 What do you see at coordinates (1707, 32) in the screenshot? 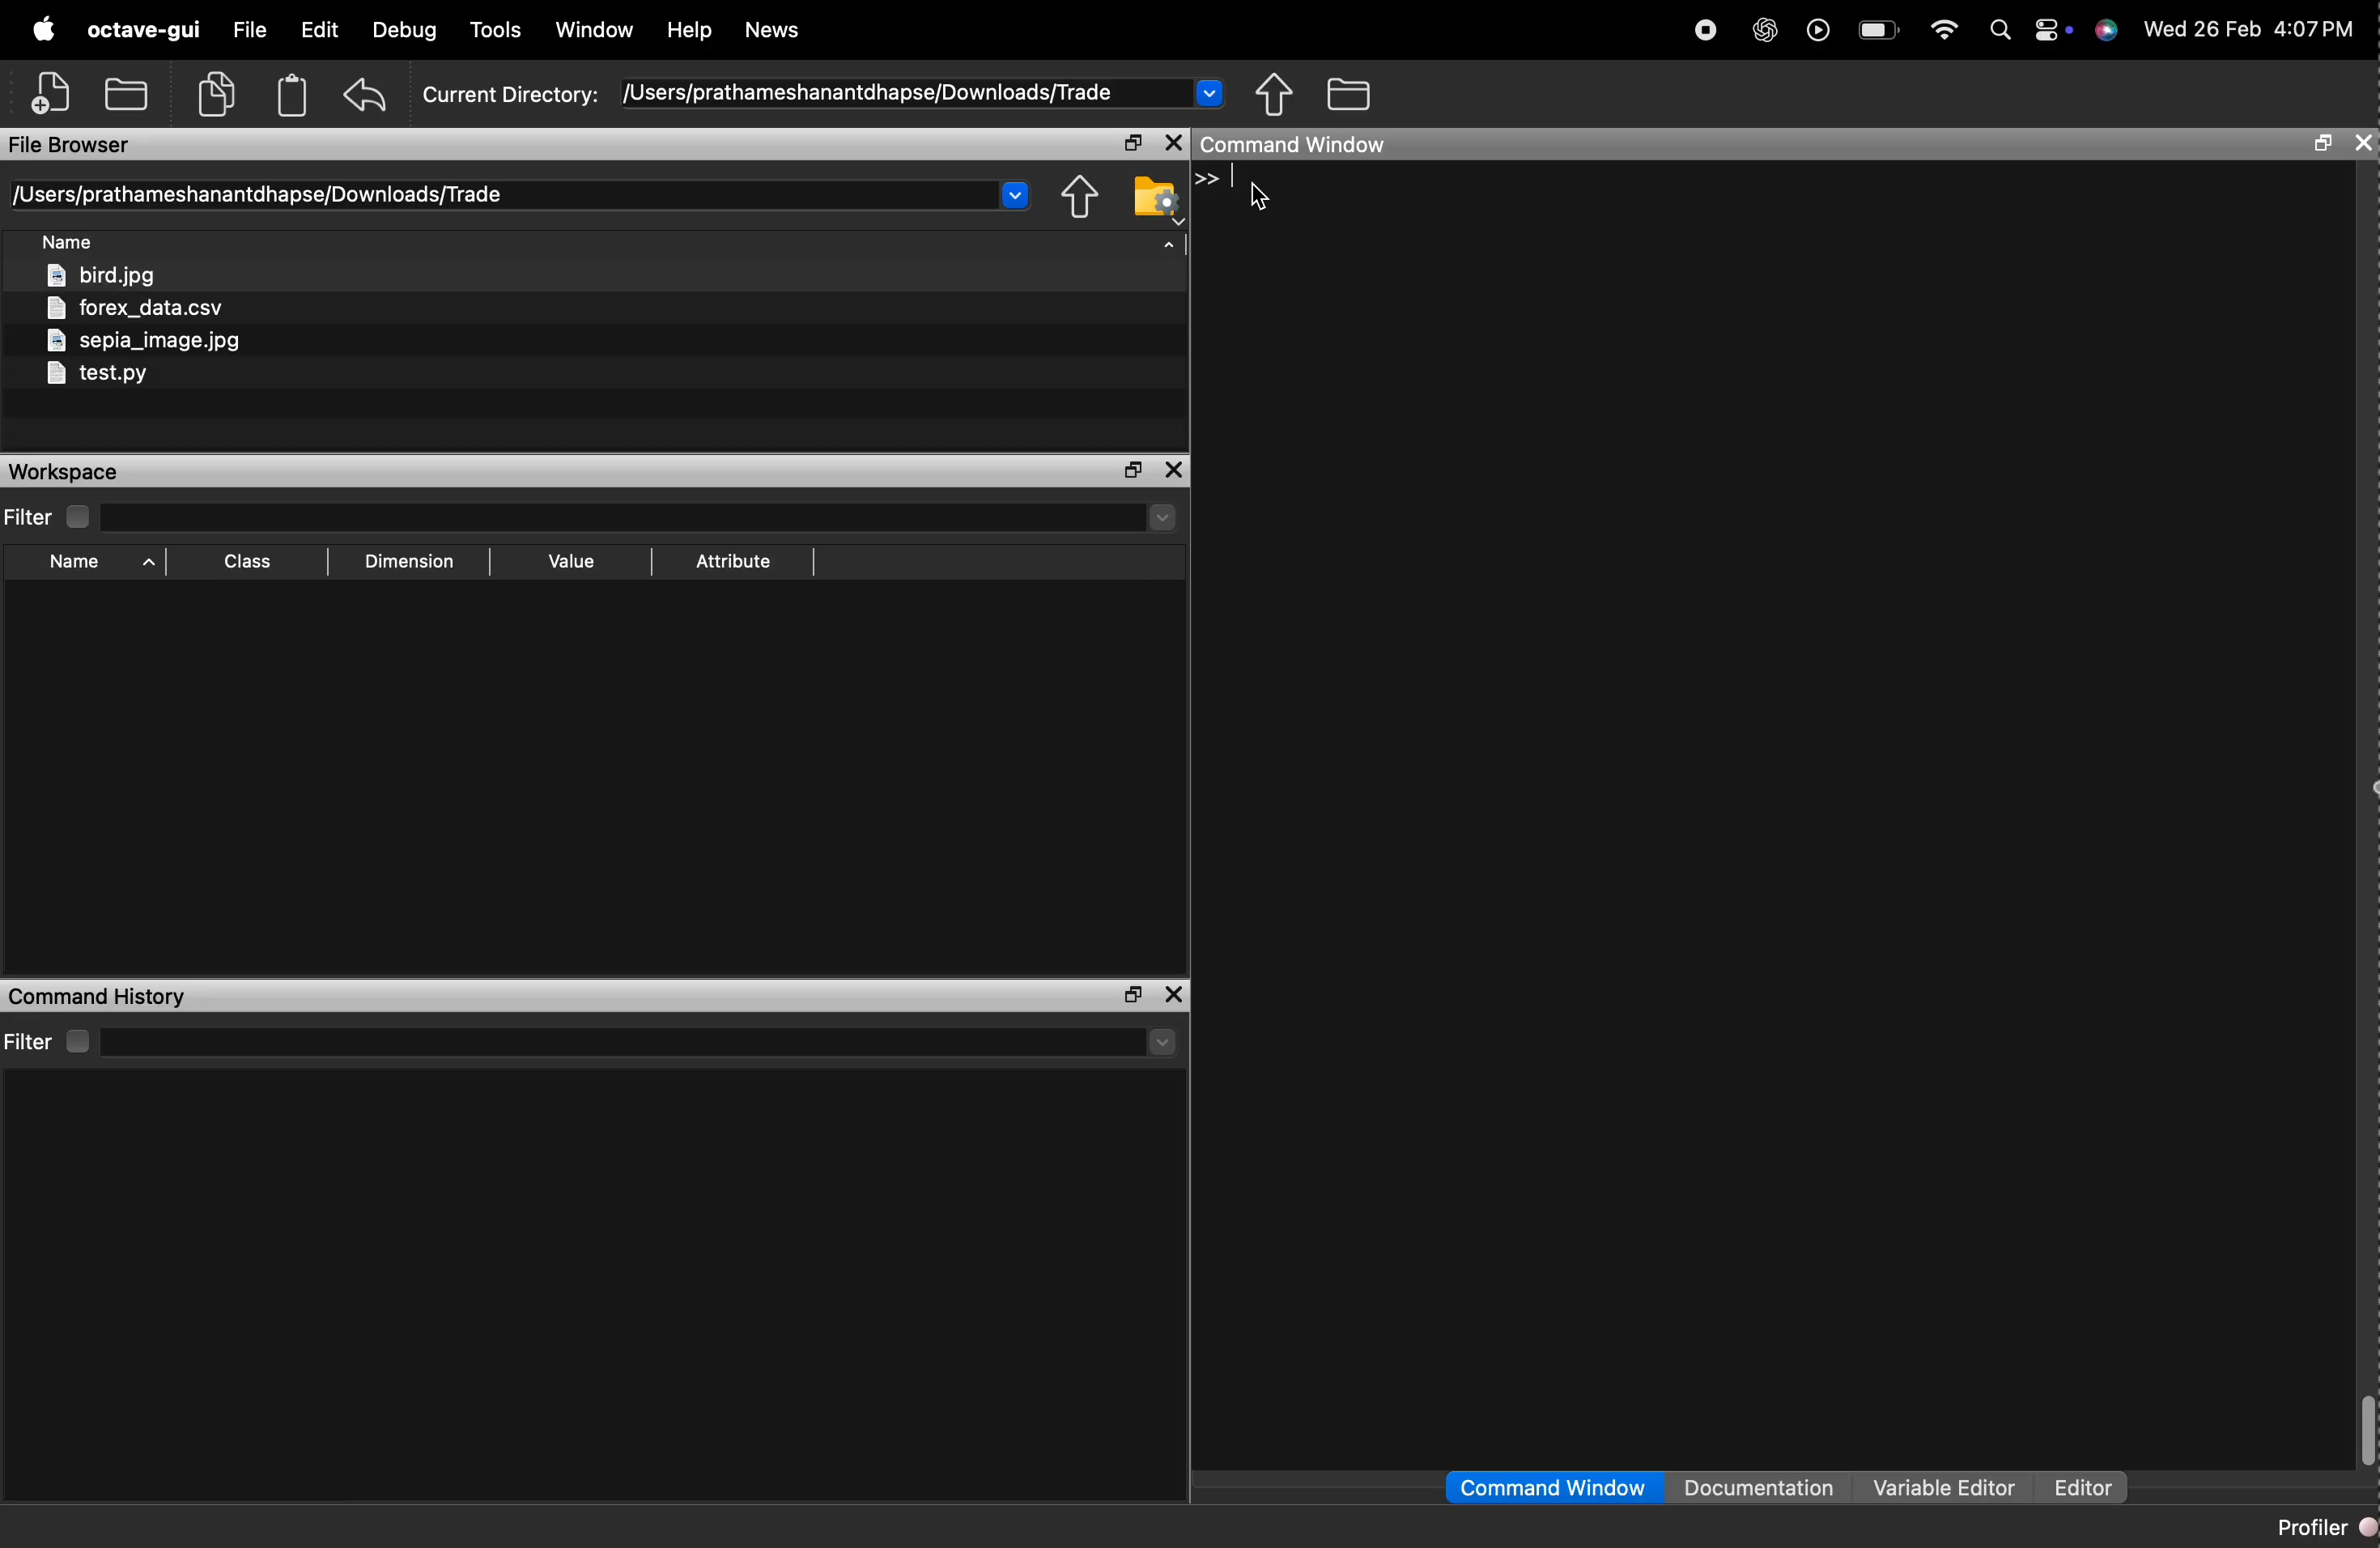
I see `stop recording` at bounding box center [1707, 32].